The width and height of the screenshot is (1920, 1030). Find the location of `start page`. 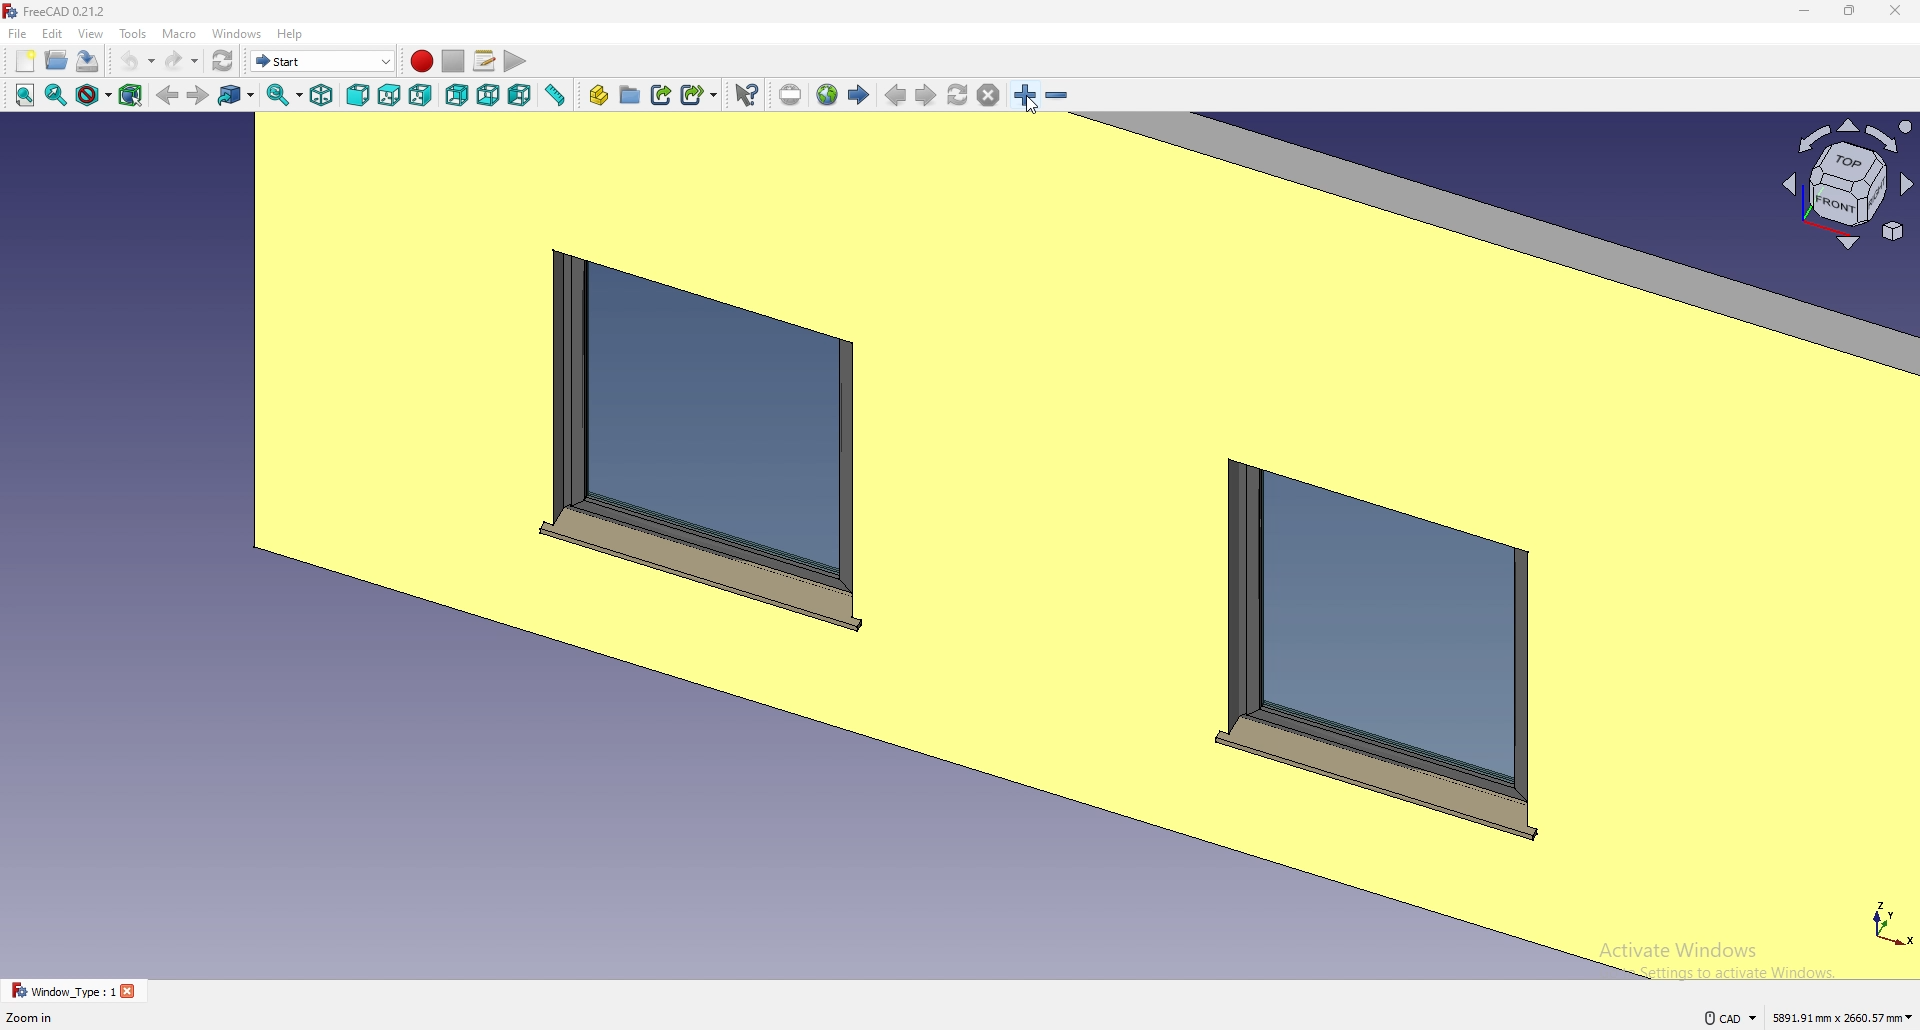

start page is located at coordinates (858, 93).